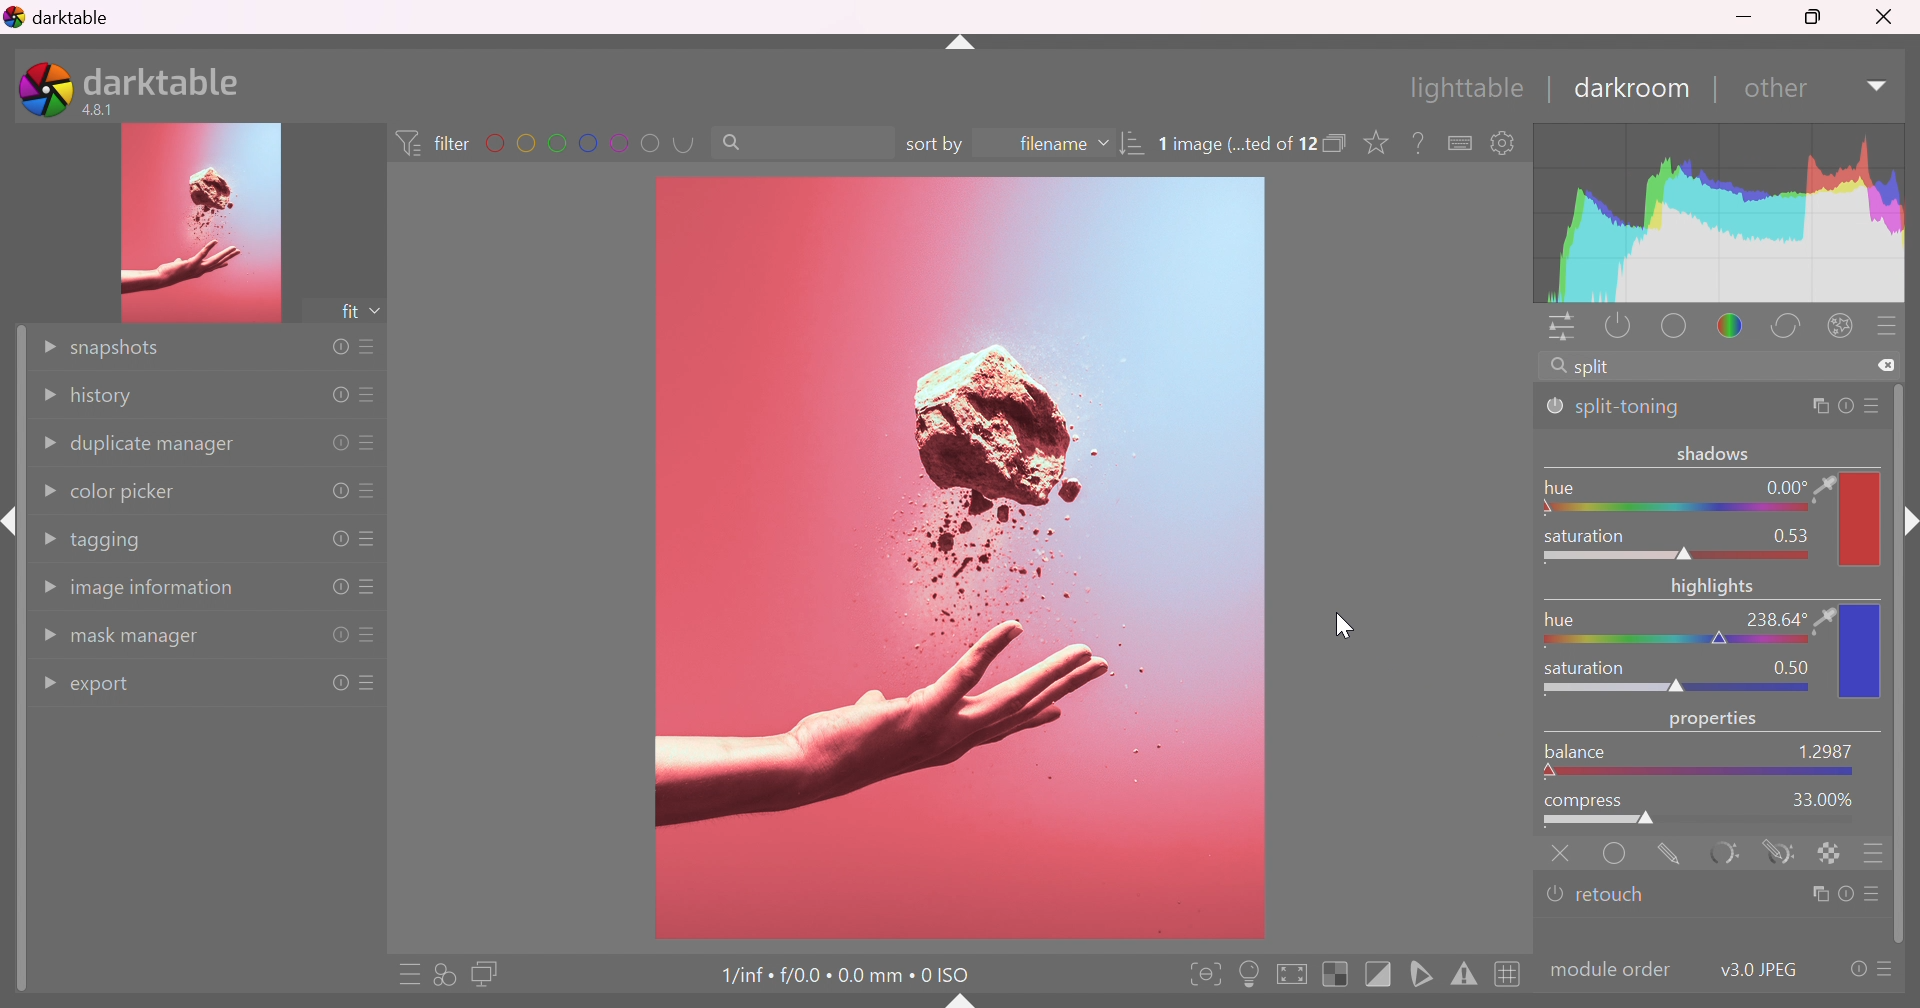 This screenshot has width=1920, height=1008. What do you see at coordinates (1105, 142) in the screenshot?
I see `` at bounding box center [1105, 142].